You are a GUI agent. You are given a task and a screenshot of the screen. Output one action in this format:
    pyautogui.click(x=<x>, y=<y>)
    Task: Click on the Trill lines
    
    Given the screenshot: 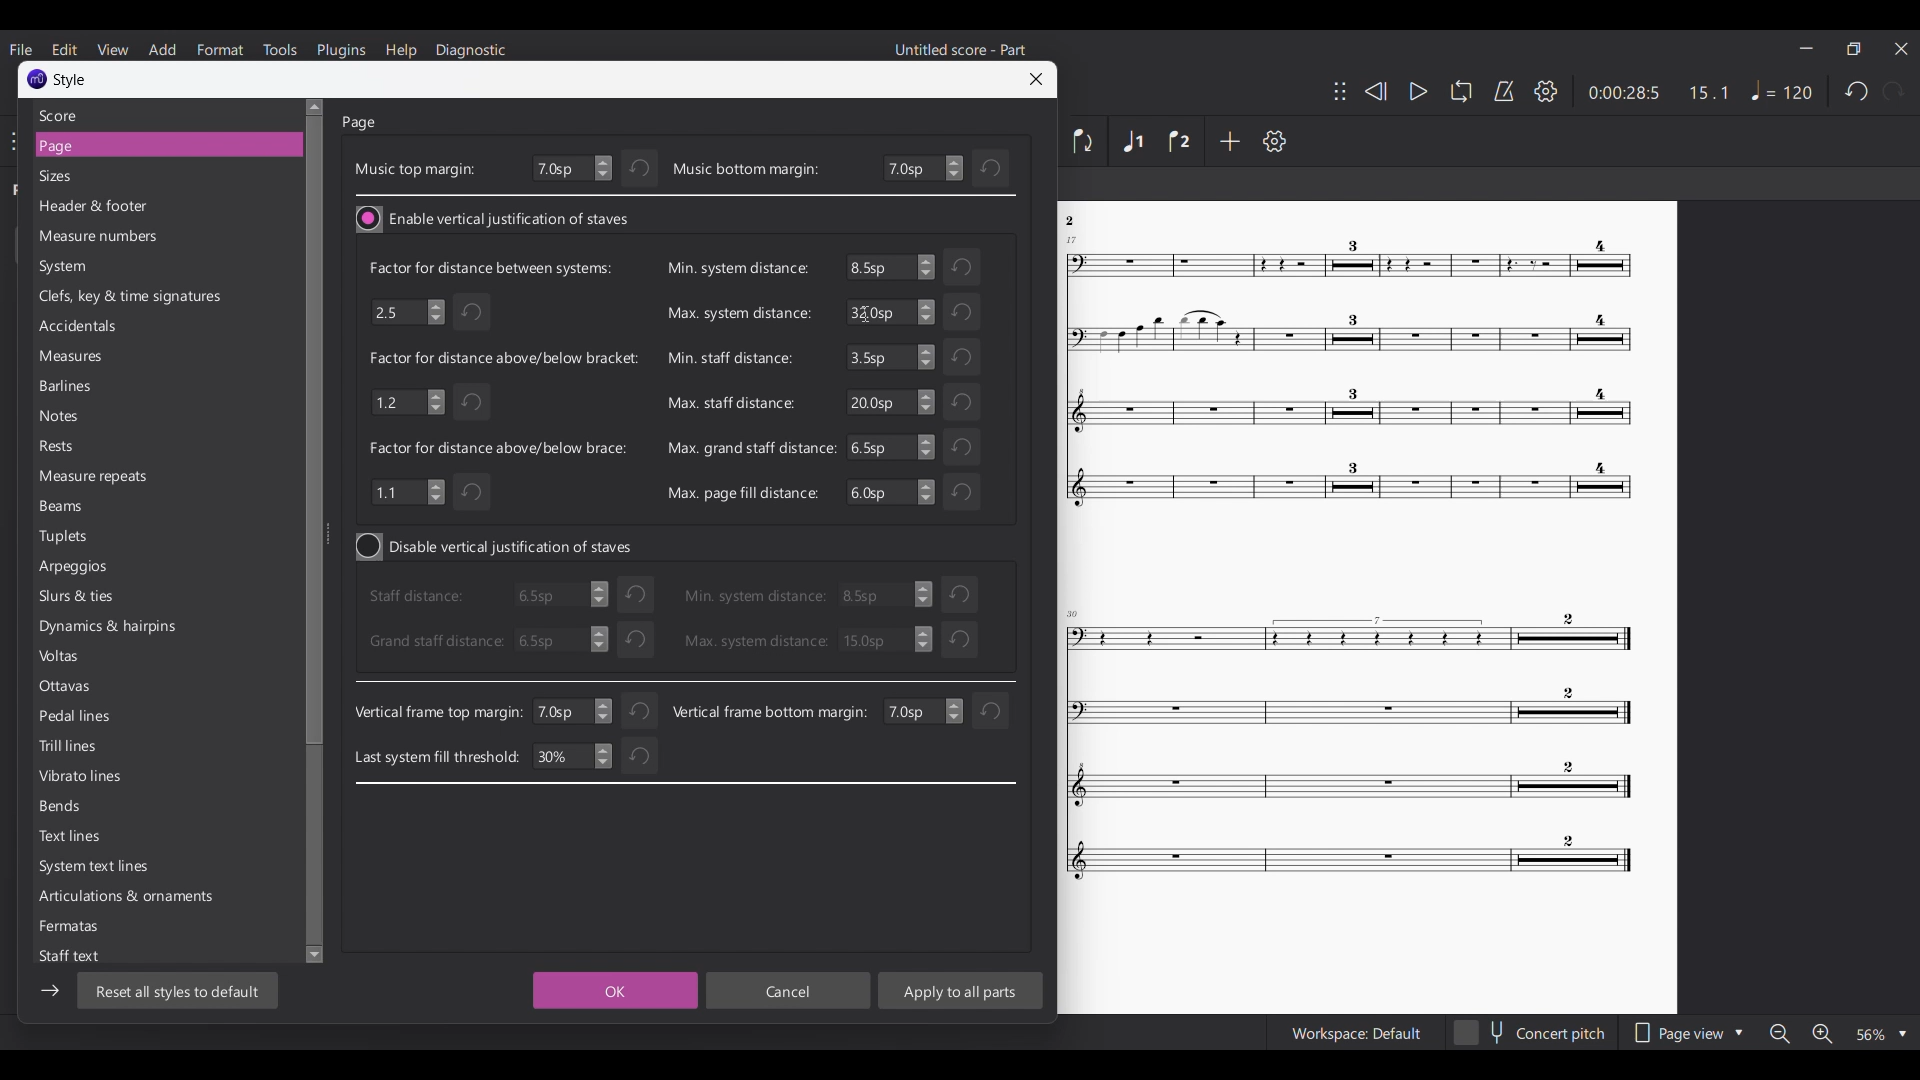 What is the action you would take?
    pyautogui.click(x=107, y=746)
    